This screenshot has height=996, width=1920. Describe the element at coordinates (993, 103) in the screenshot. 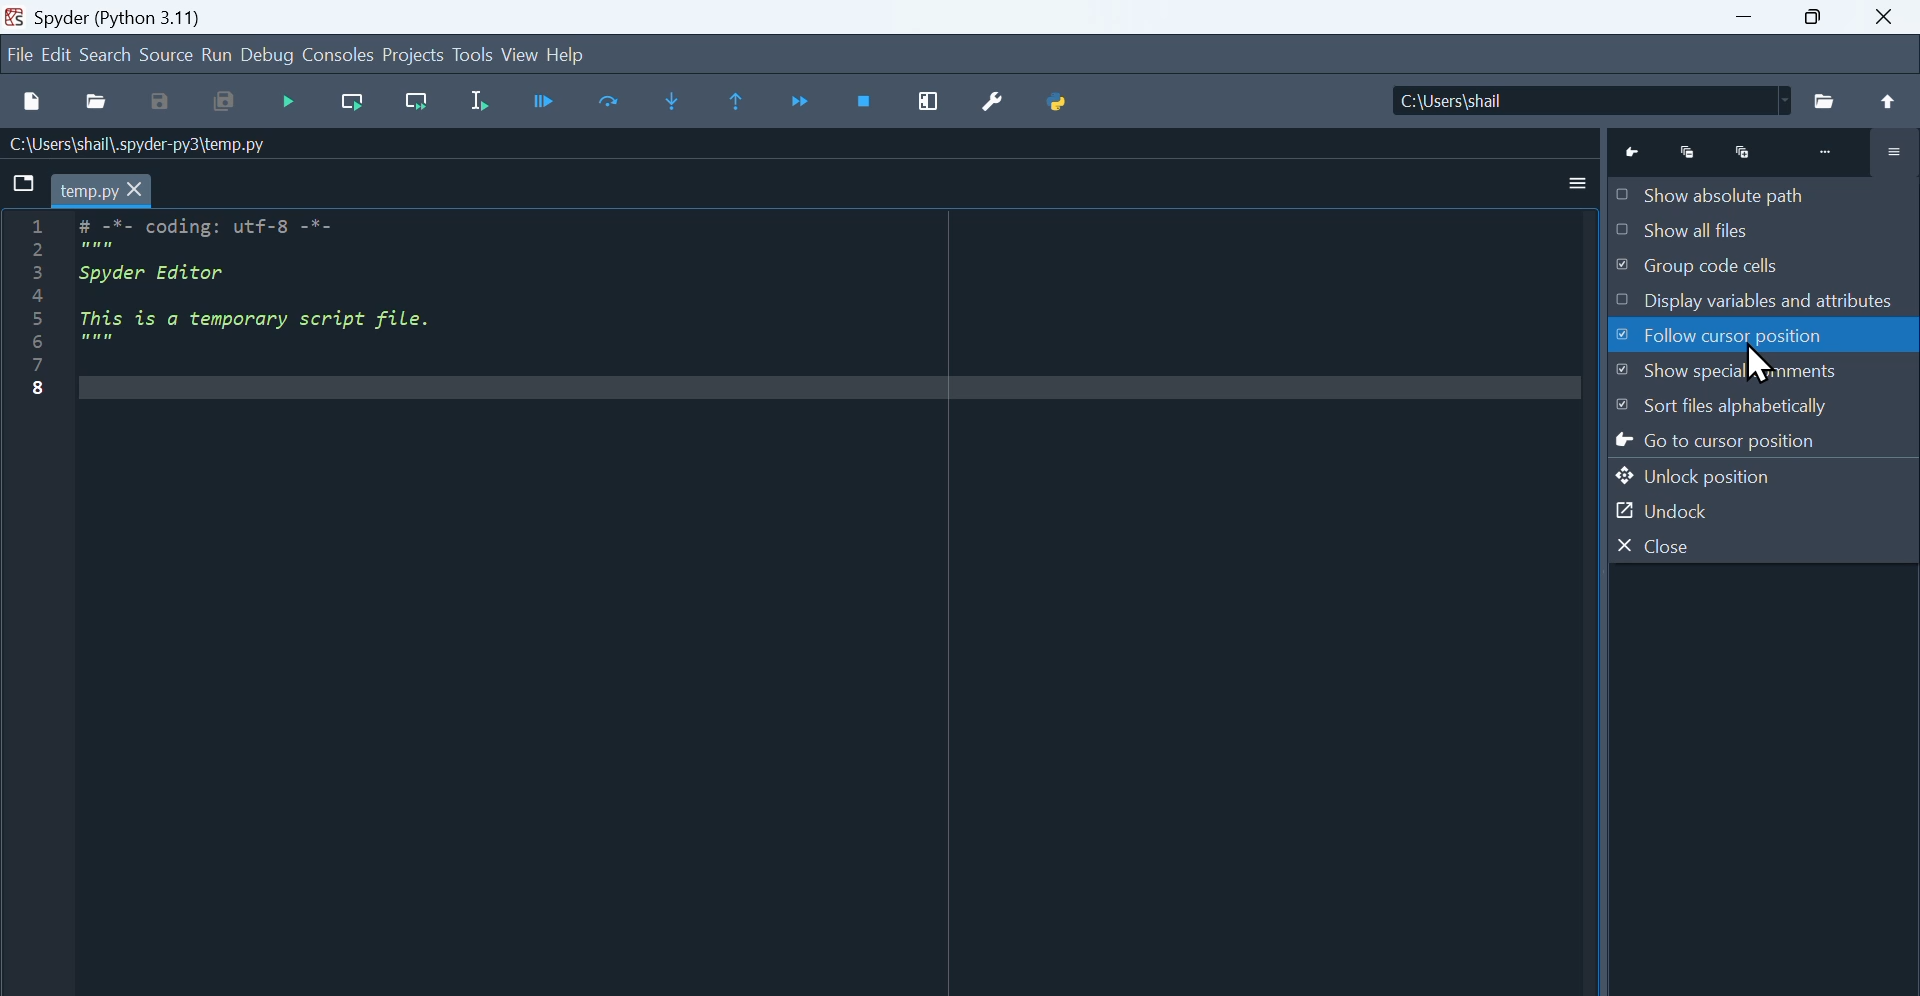

I see `Preferences` at that location.